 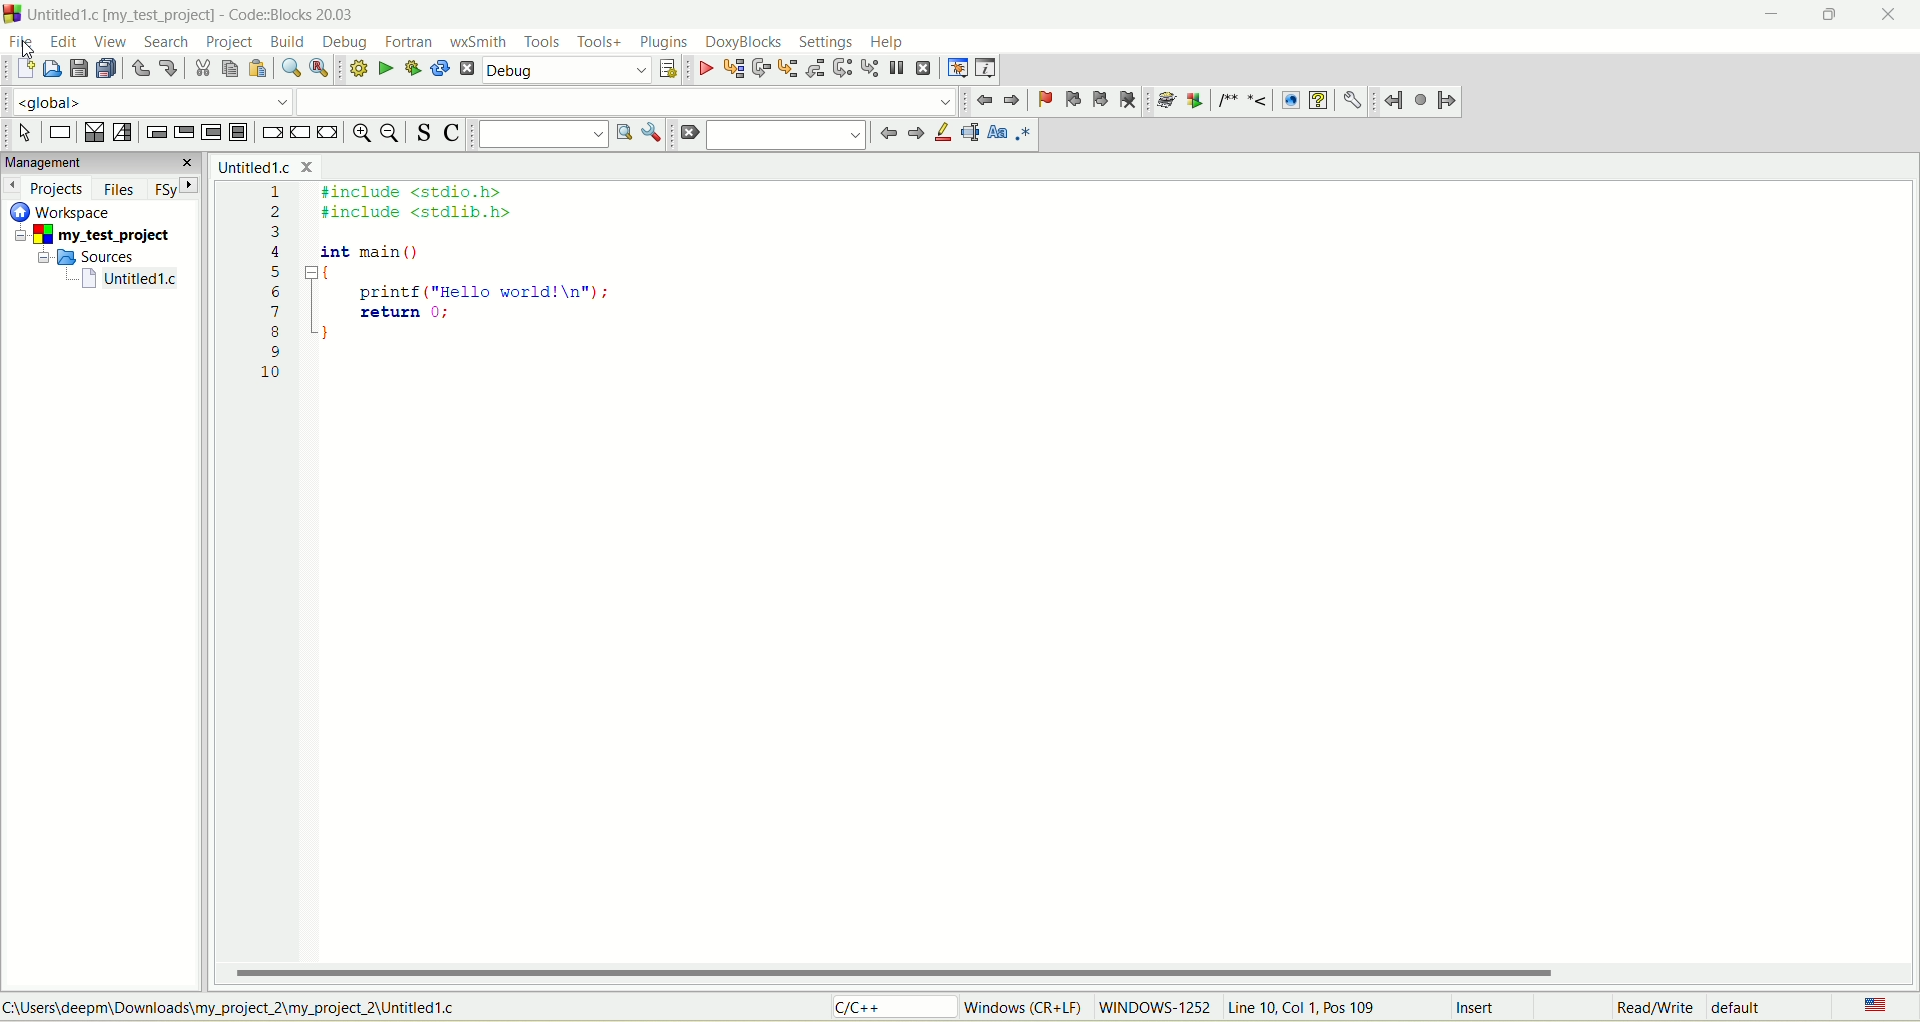 What do you see at coordinates (1024, 132) in the screenshot?
I see `regex` at bounding box center [1024, 132].